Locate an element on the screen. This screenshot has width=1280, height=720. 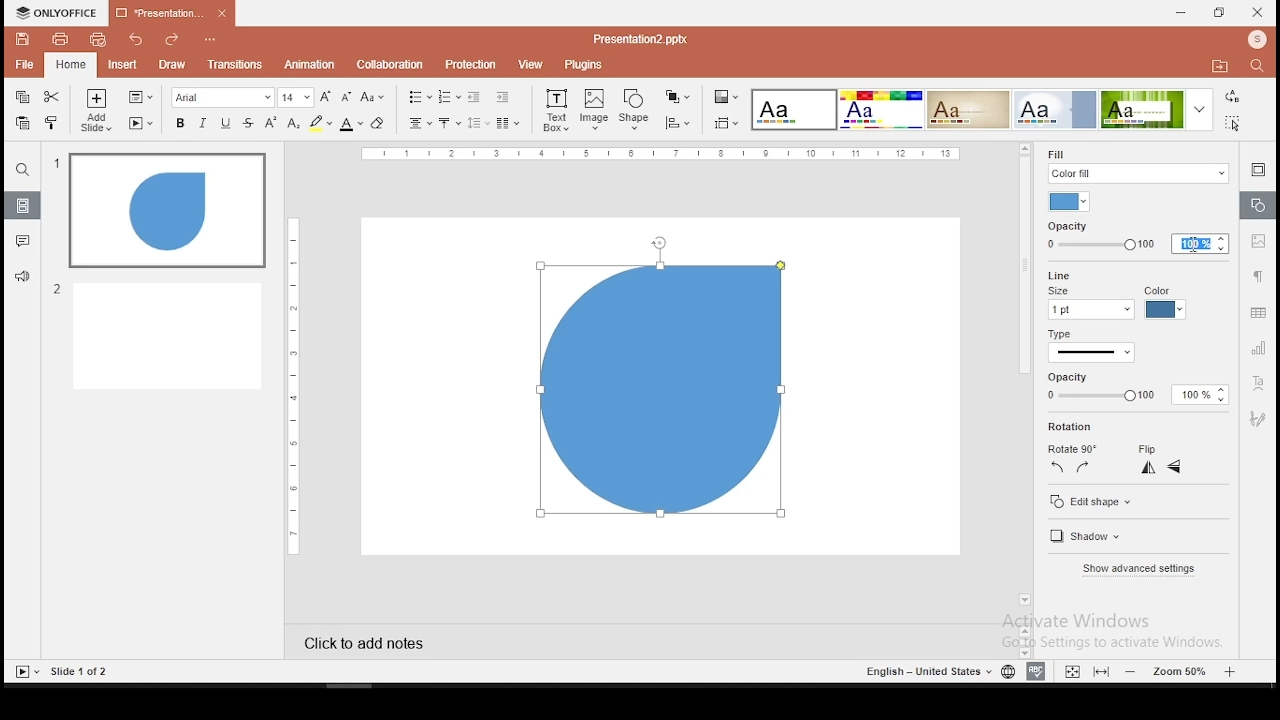
italics is located at coordinates (201, 124).